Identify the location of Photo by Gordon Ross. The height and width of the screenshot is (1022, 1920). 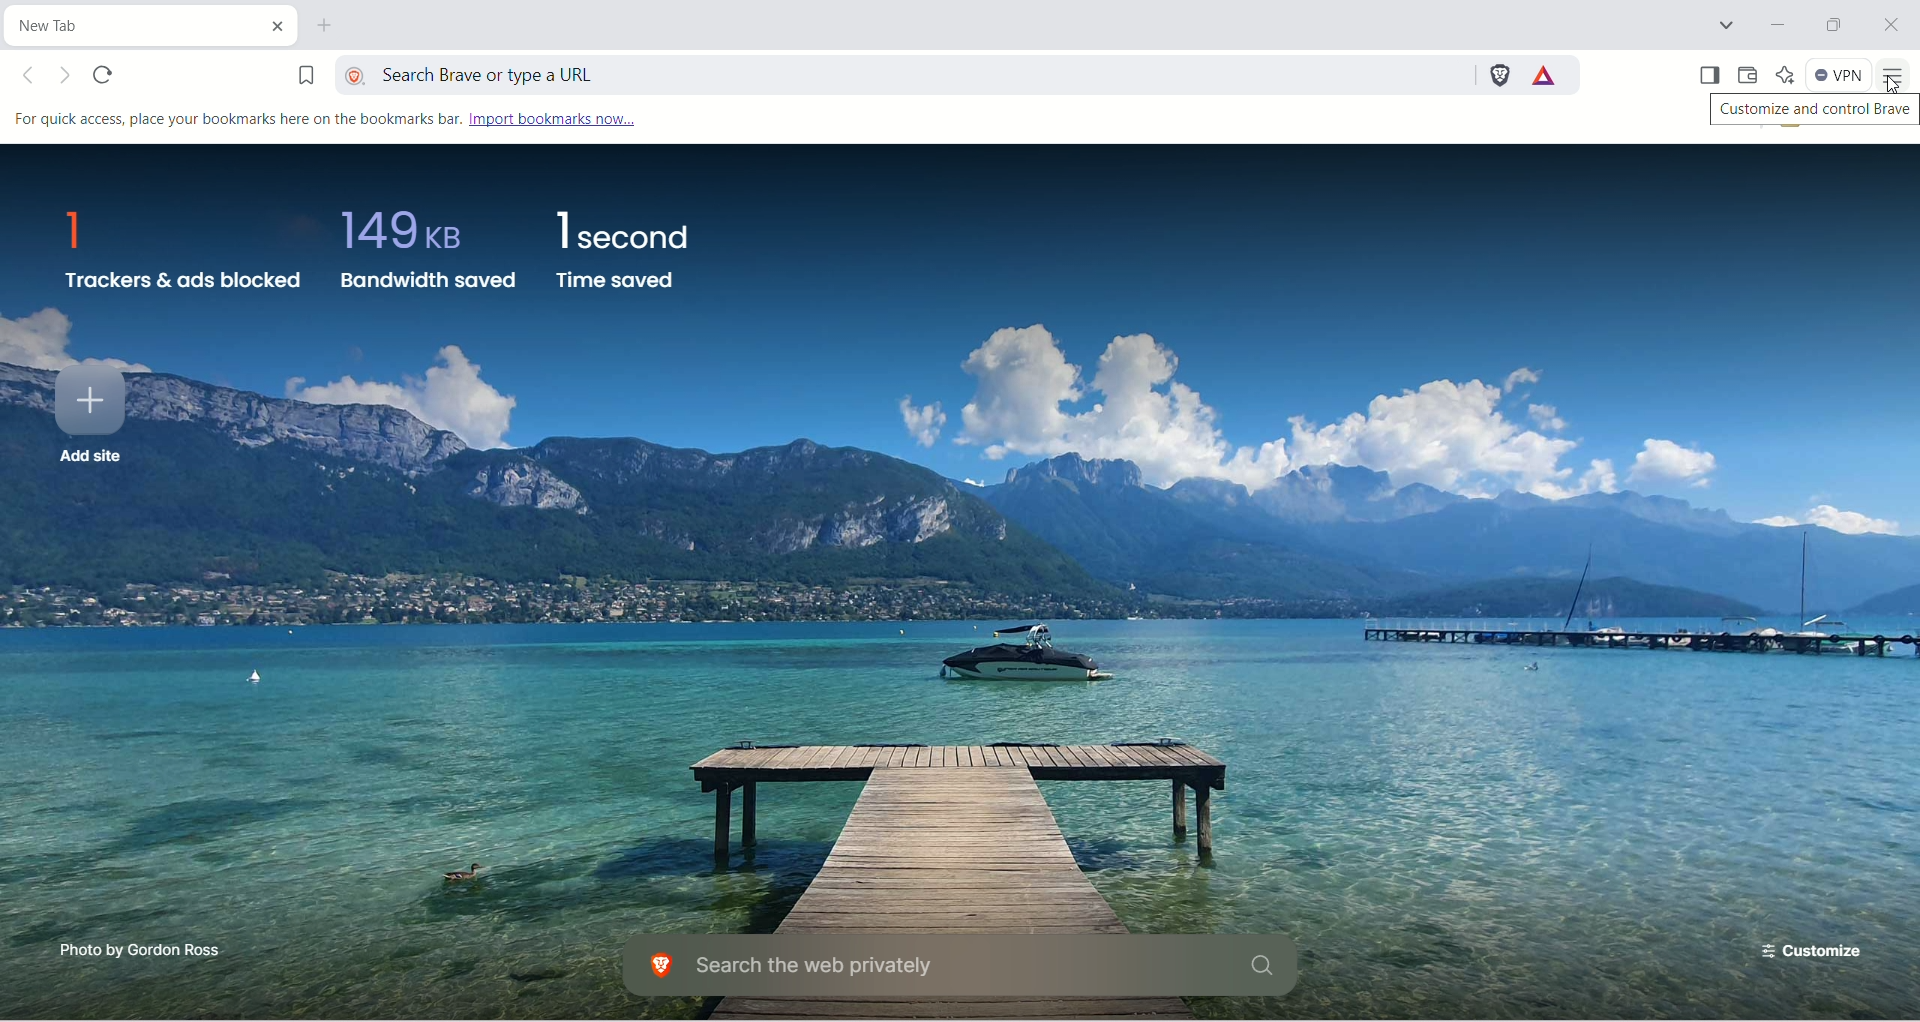
(145, 950).